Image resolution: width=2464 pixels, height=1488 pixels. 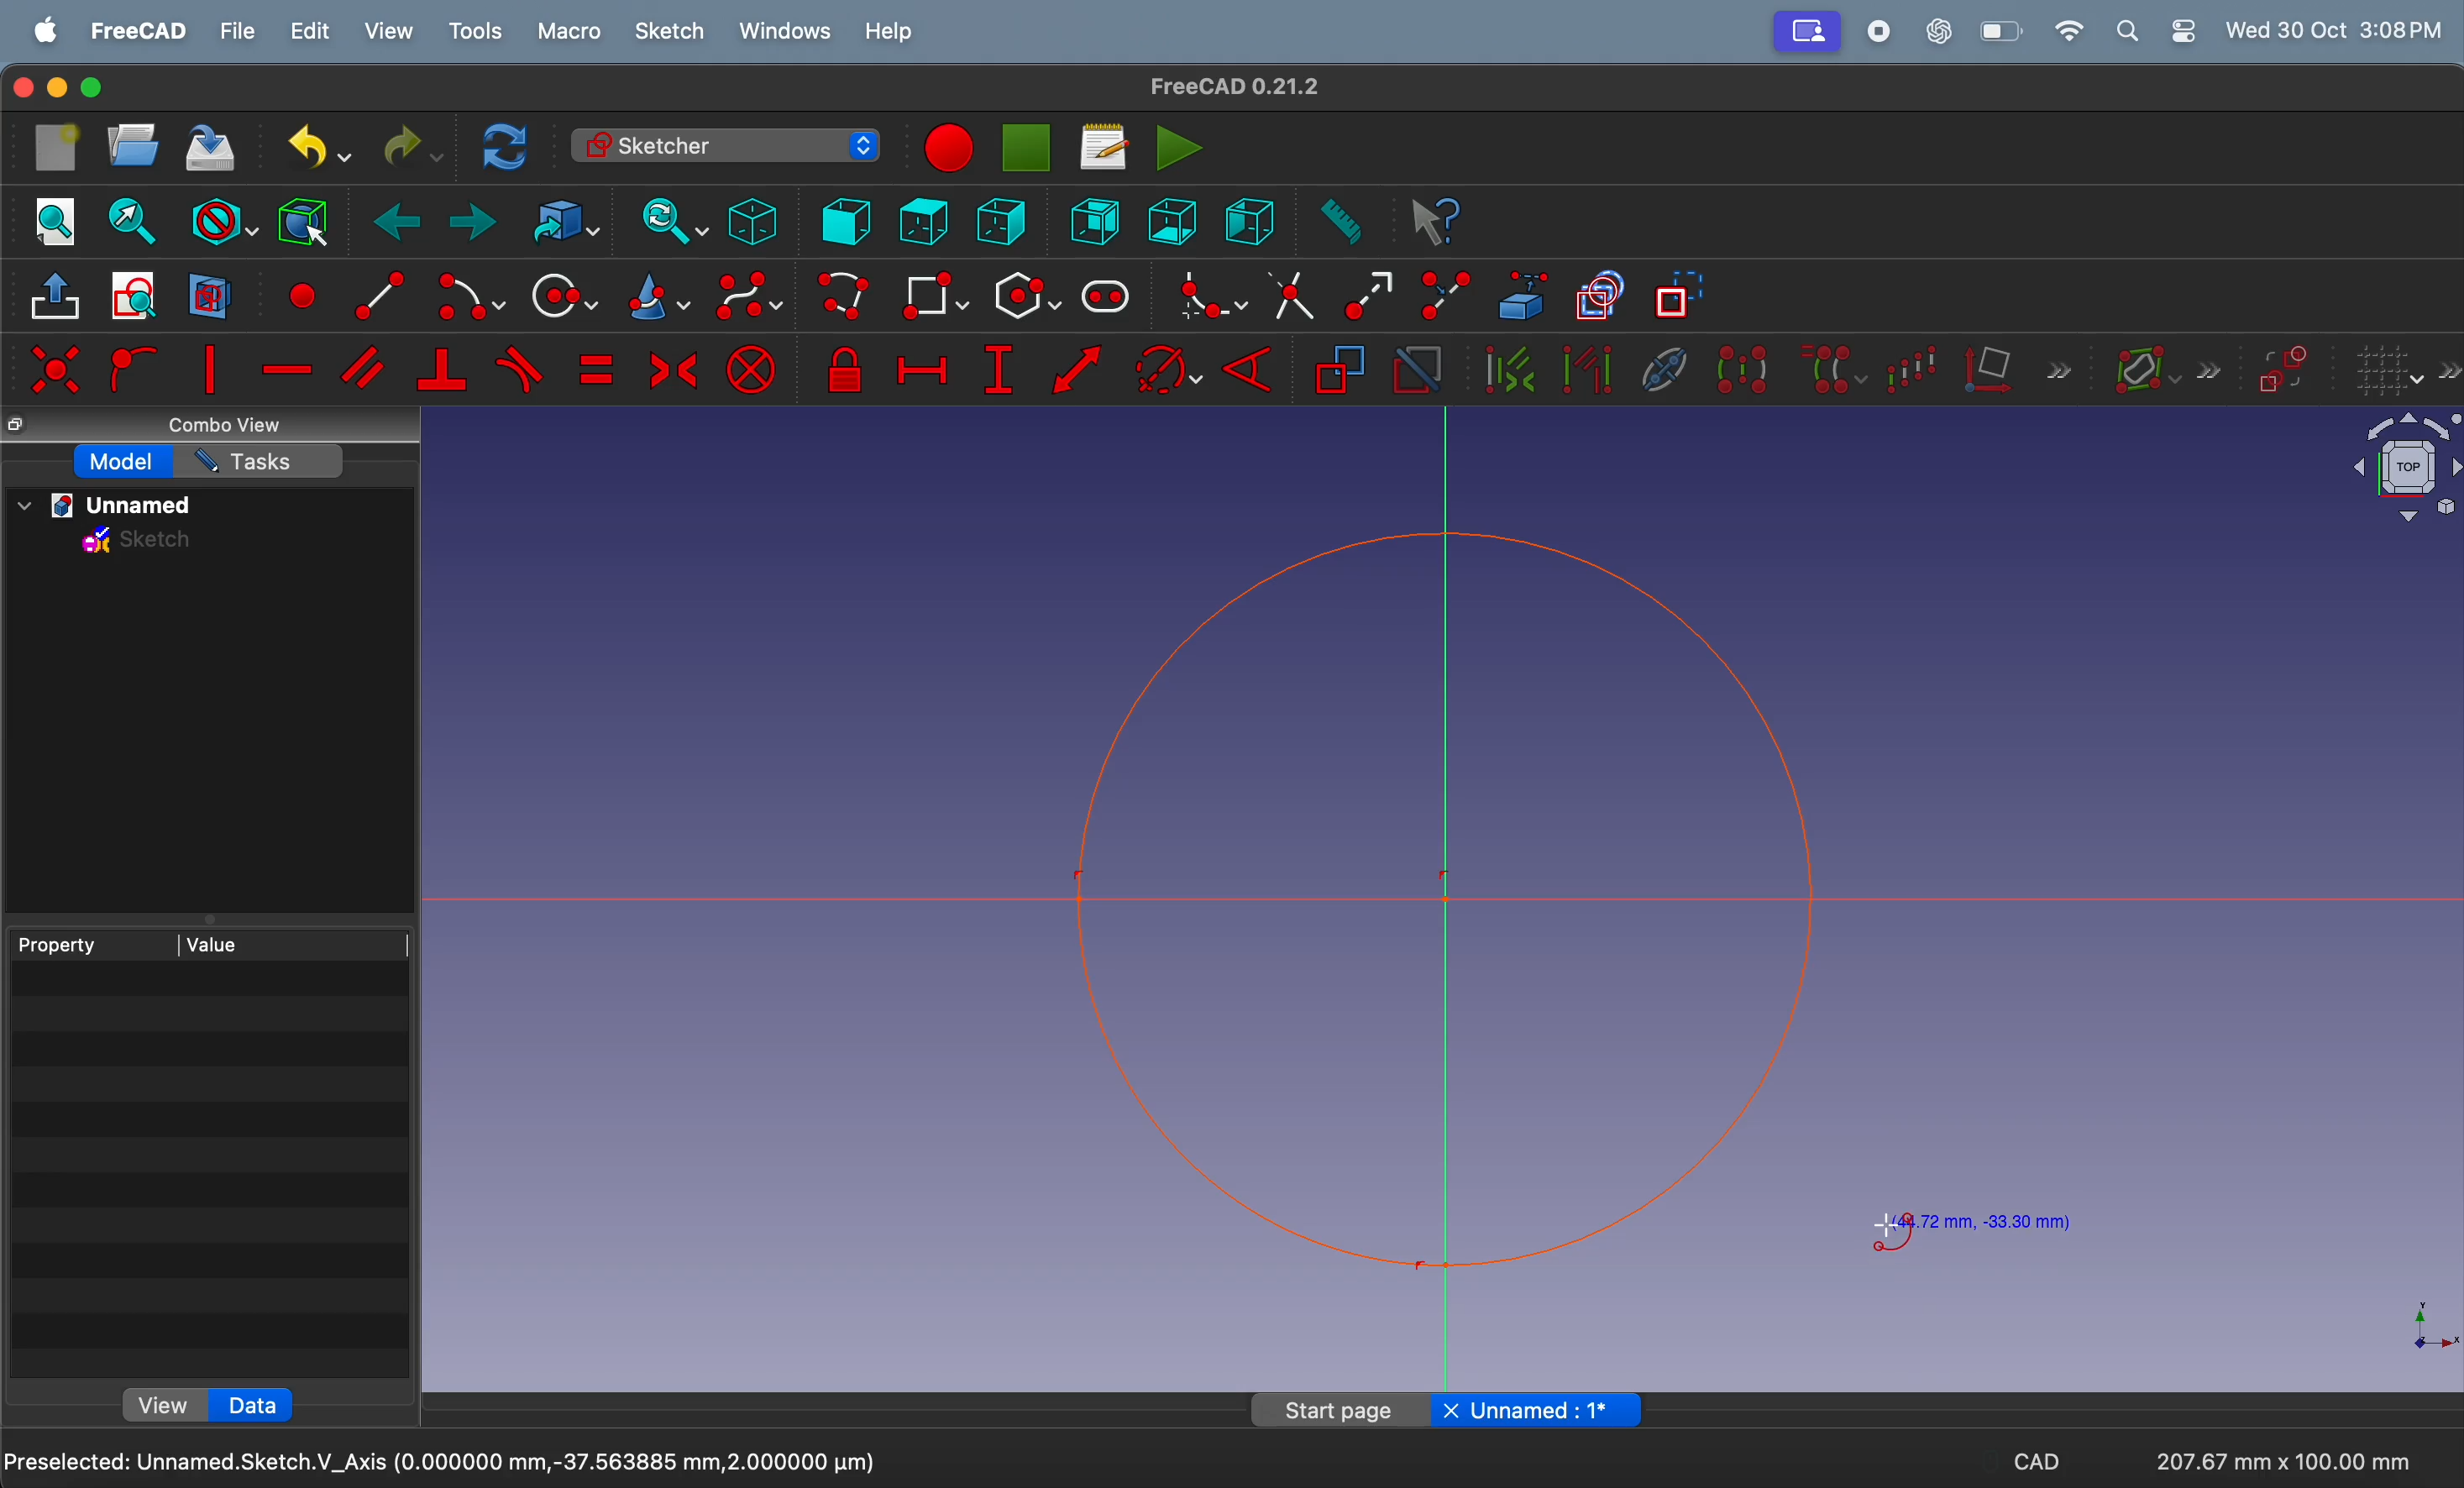 I want to click on Tasks, so click(x=259, y=461).